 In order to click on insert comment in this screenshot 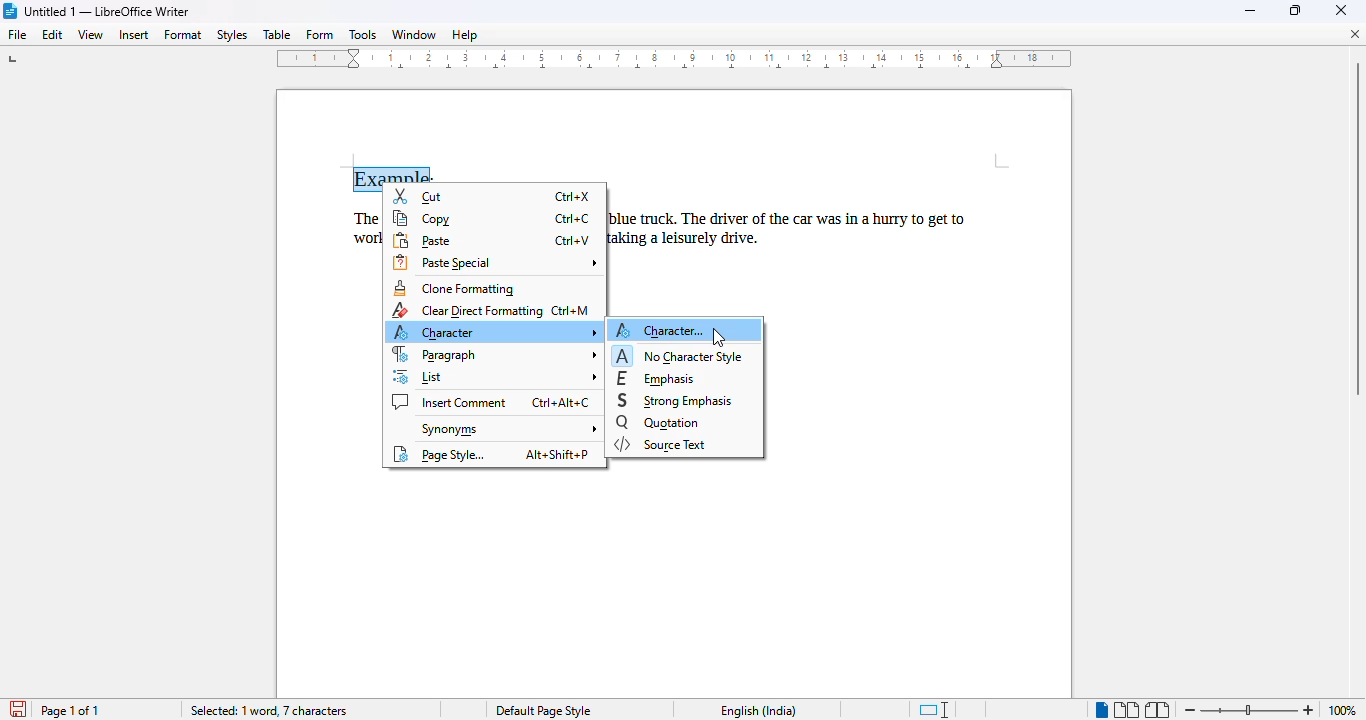, I will do `click(450, 402)`.